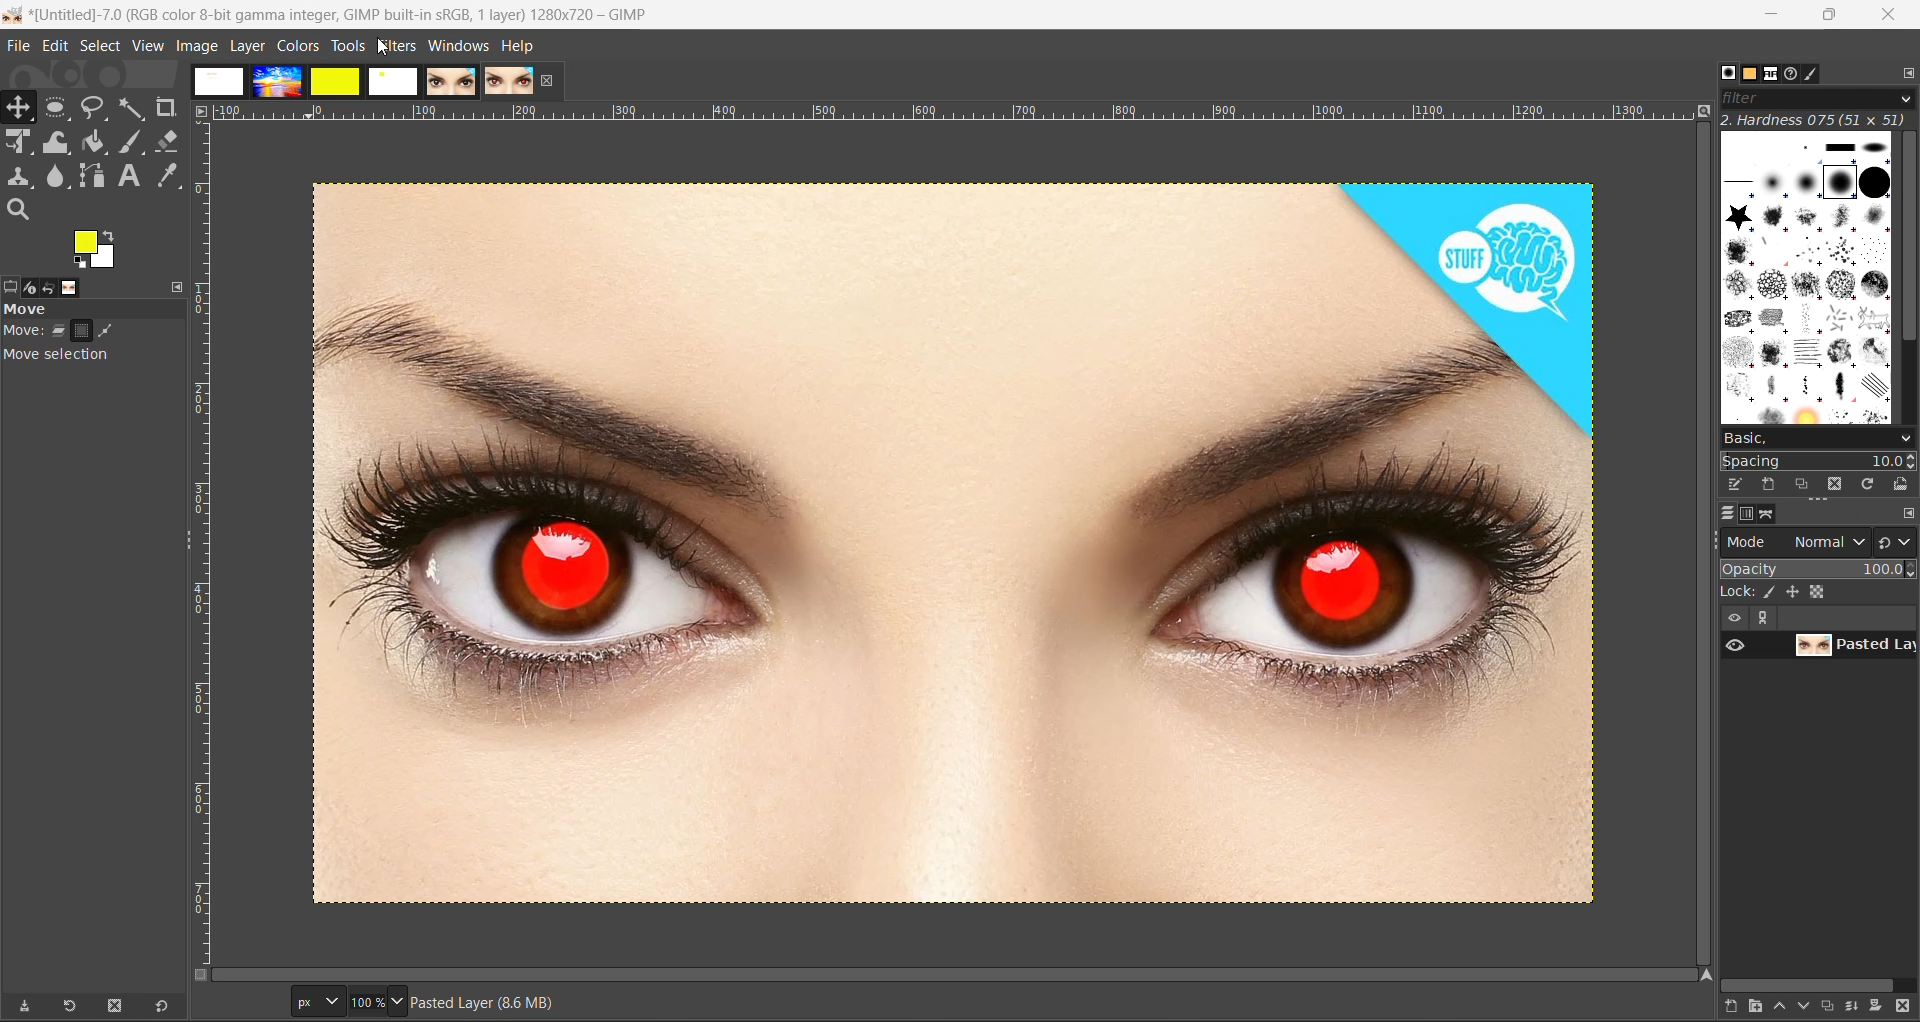  I want to click on close, so click(551, 81).